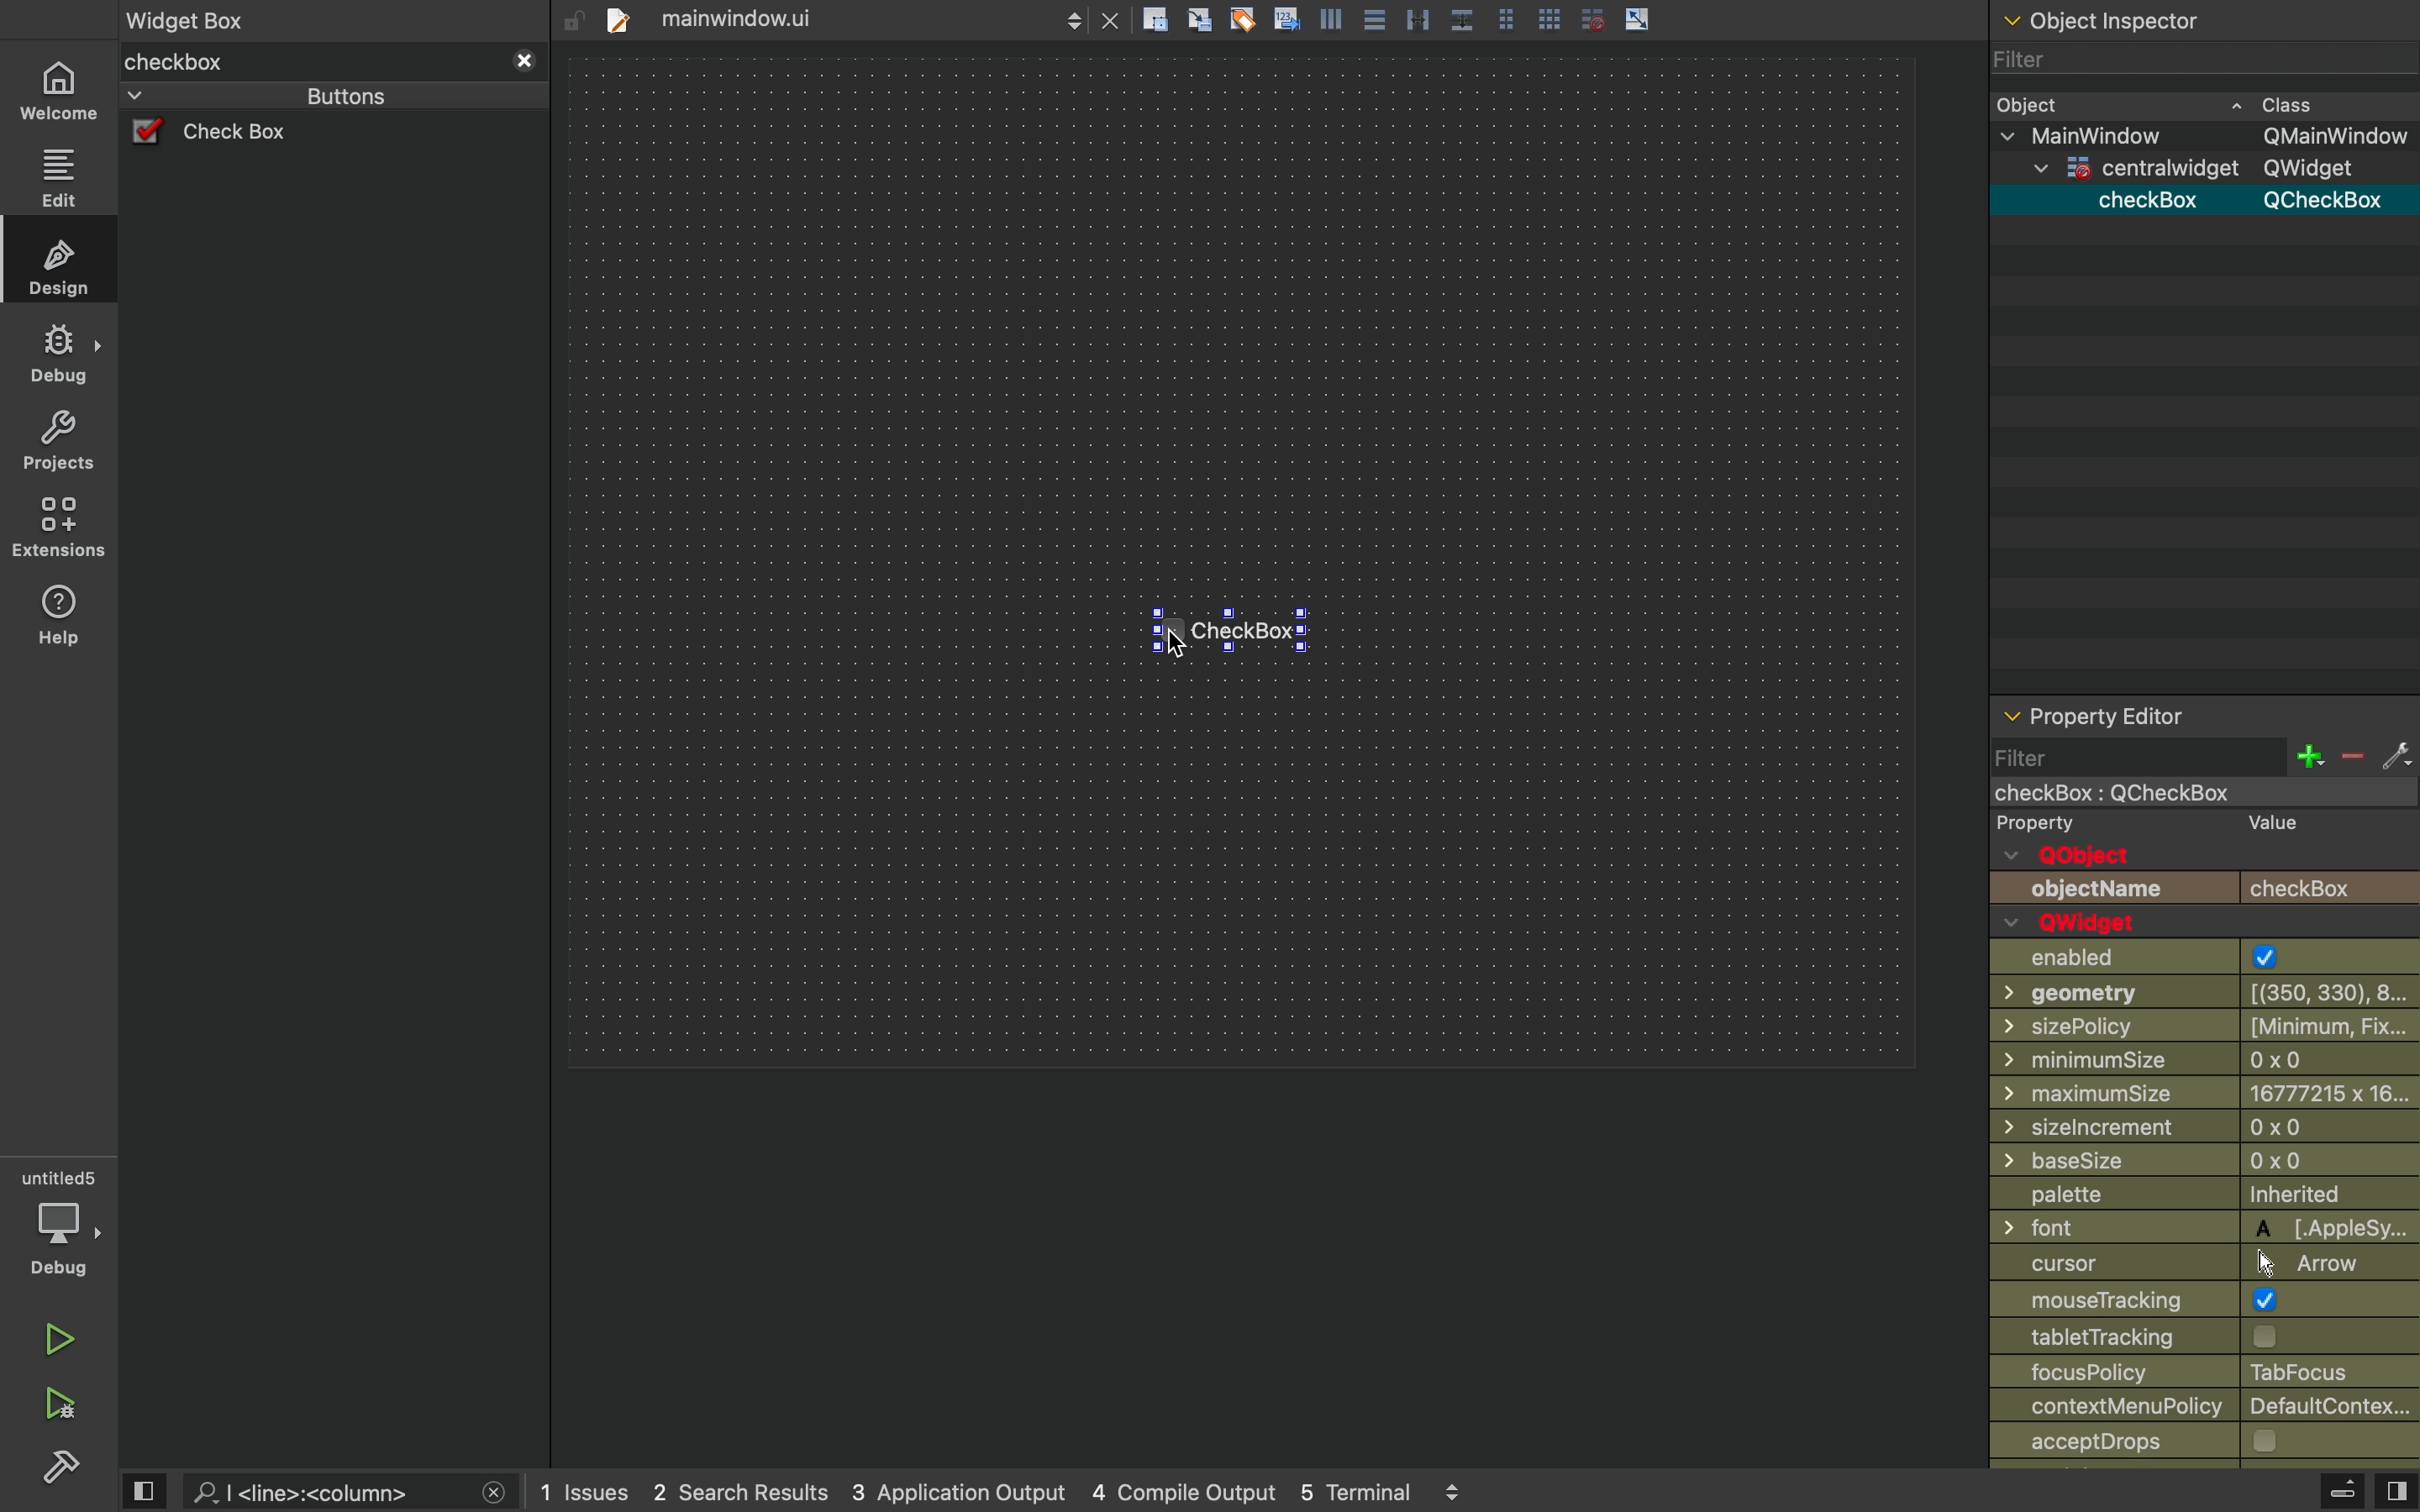  What do you see at coordinates (2210, 1407) in the screenshot?
I see `context menu place` at bounding box center [2210, 1407].